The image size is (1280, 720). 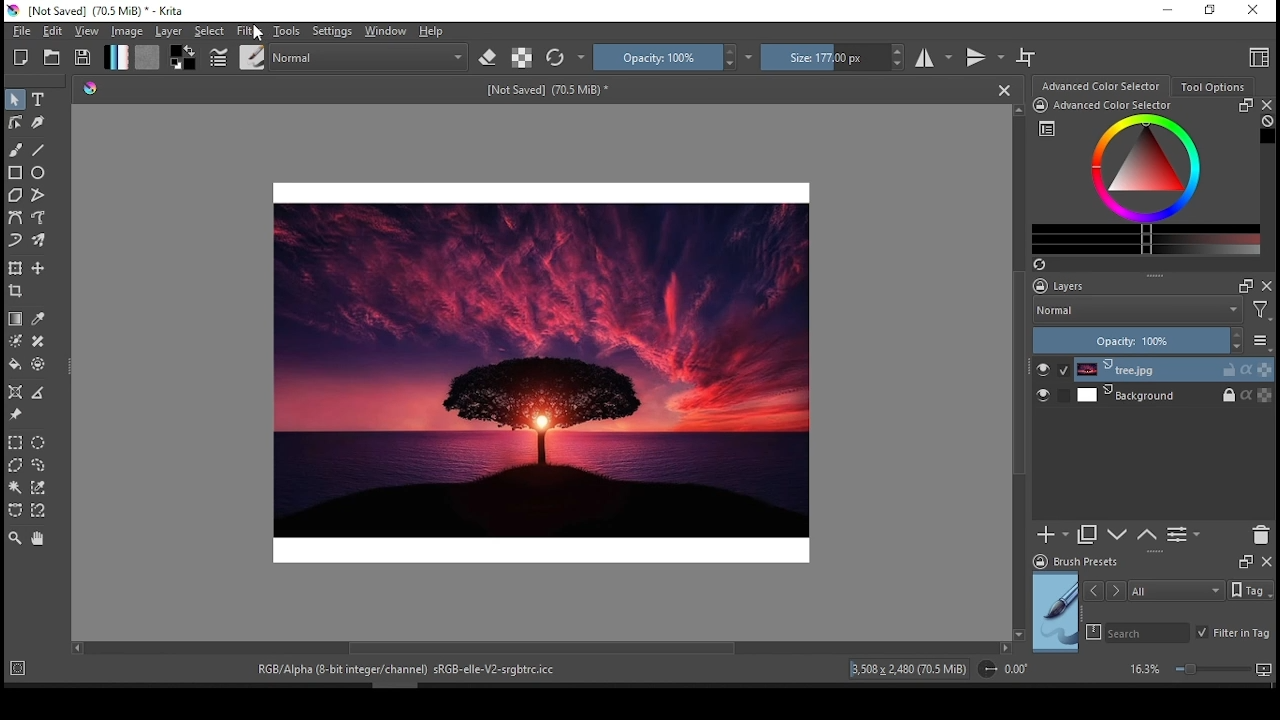 What do you see at coordinates (52, 31) in the screenshot?
I see `edit` at bounding box center [52, 31].